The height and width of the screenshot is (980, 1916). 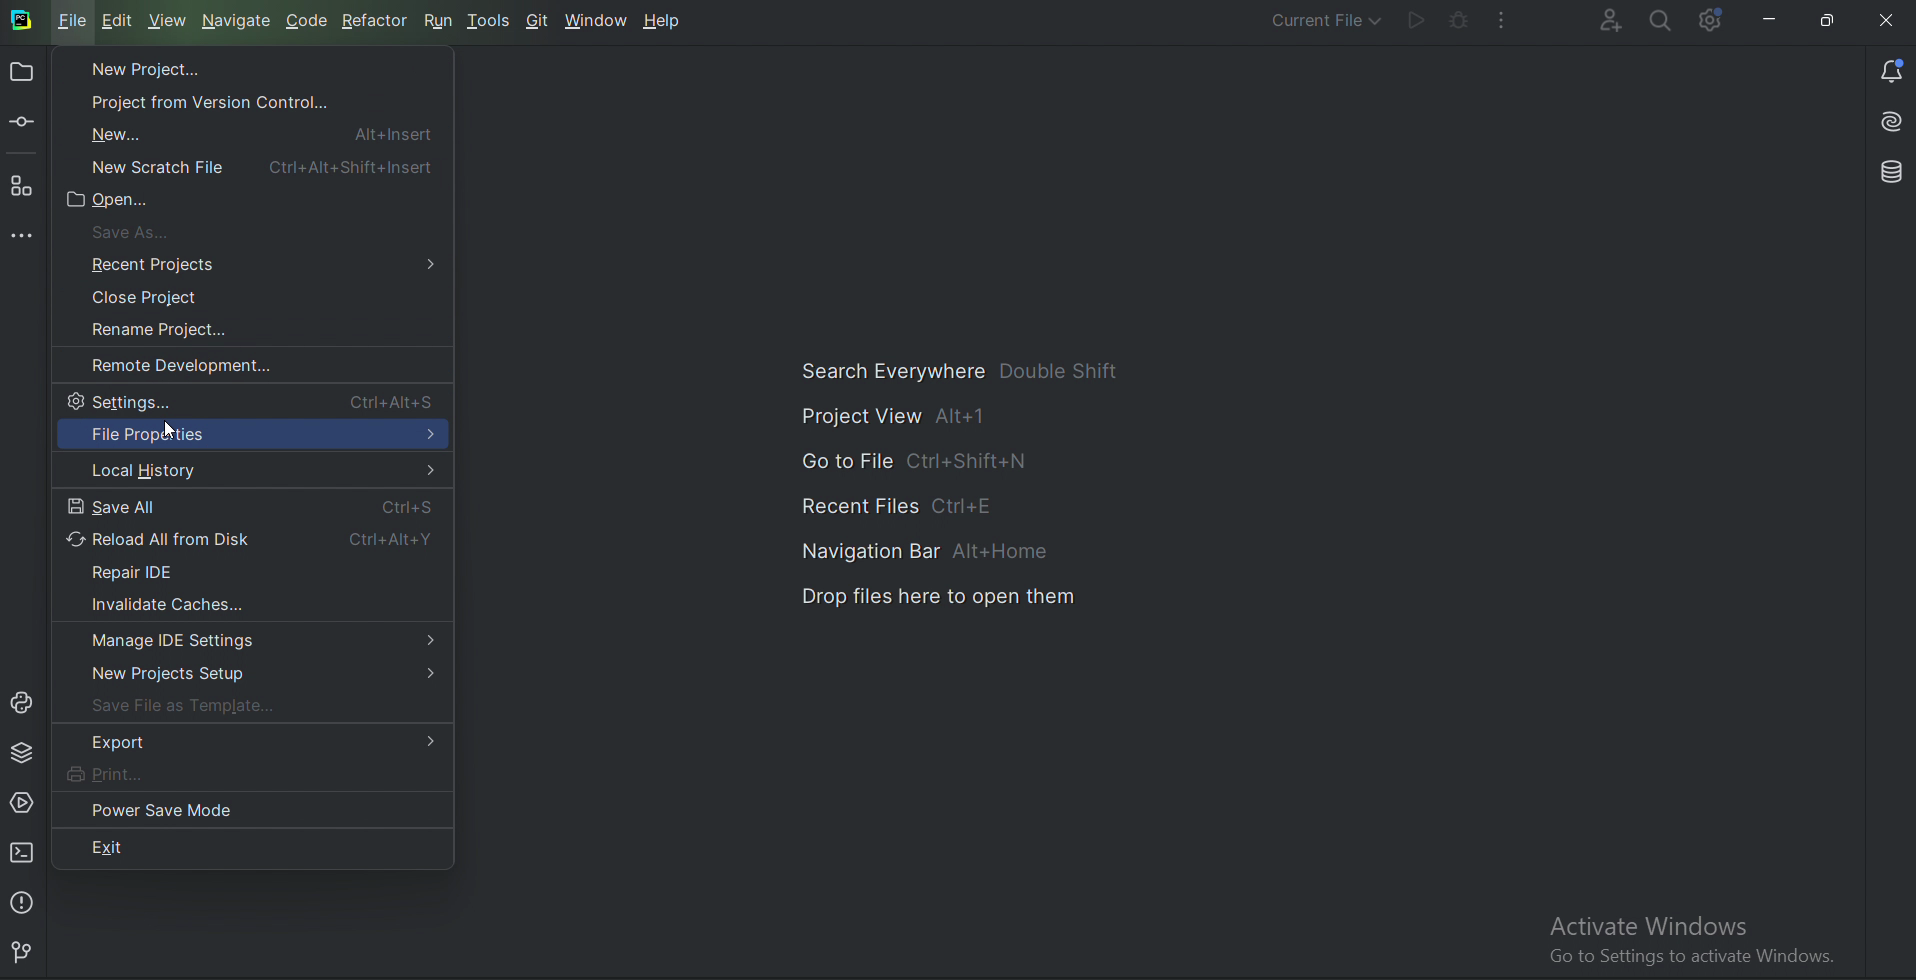 What do you see at coordinates (137, 68) in the screenshot?
I see `New project` at bounding box center [137, 68].